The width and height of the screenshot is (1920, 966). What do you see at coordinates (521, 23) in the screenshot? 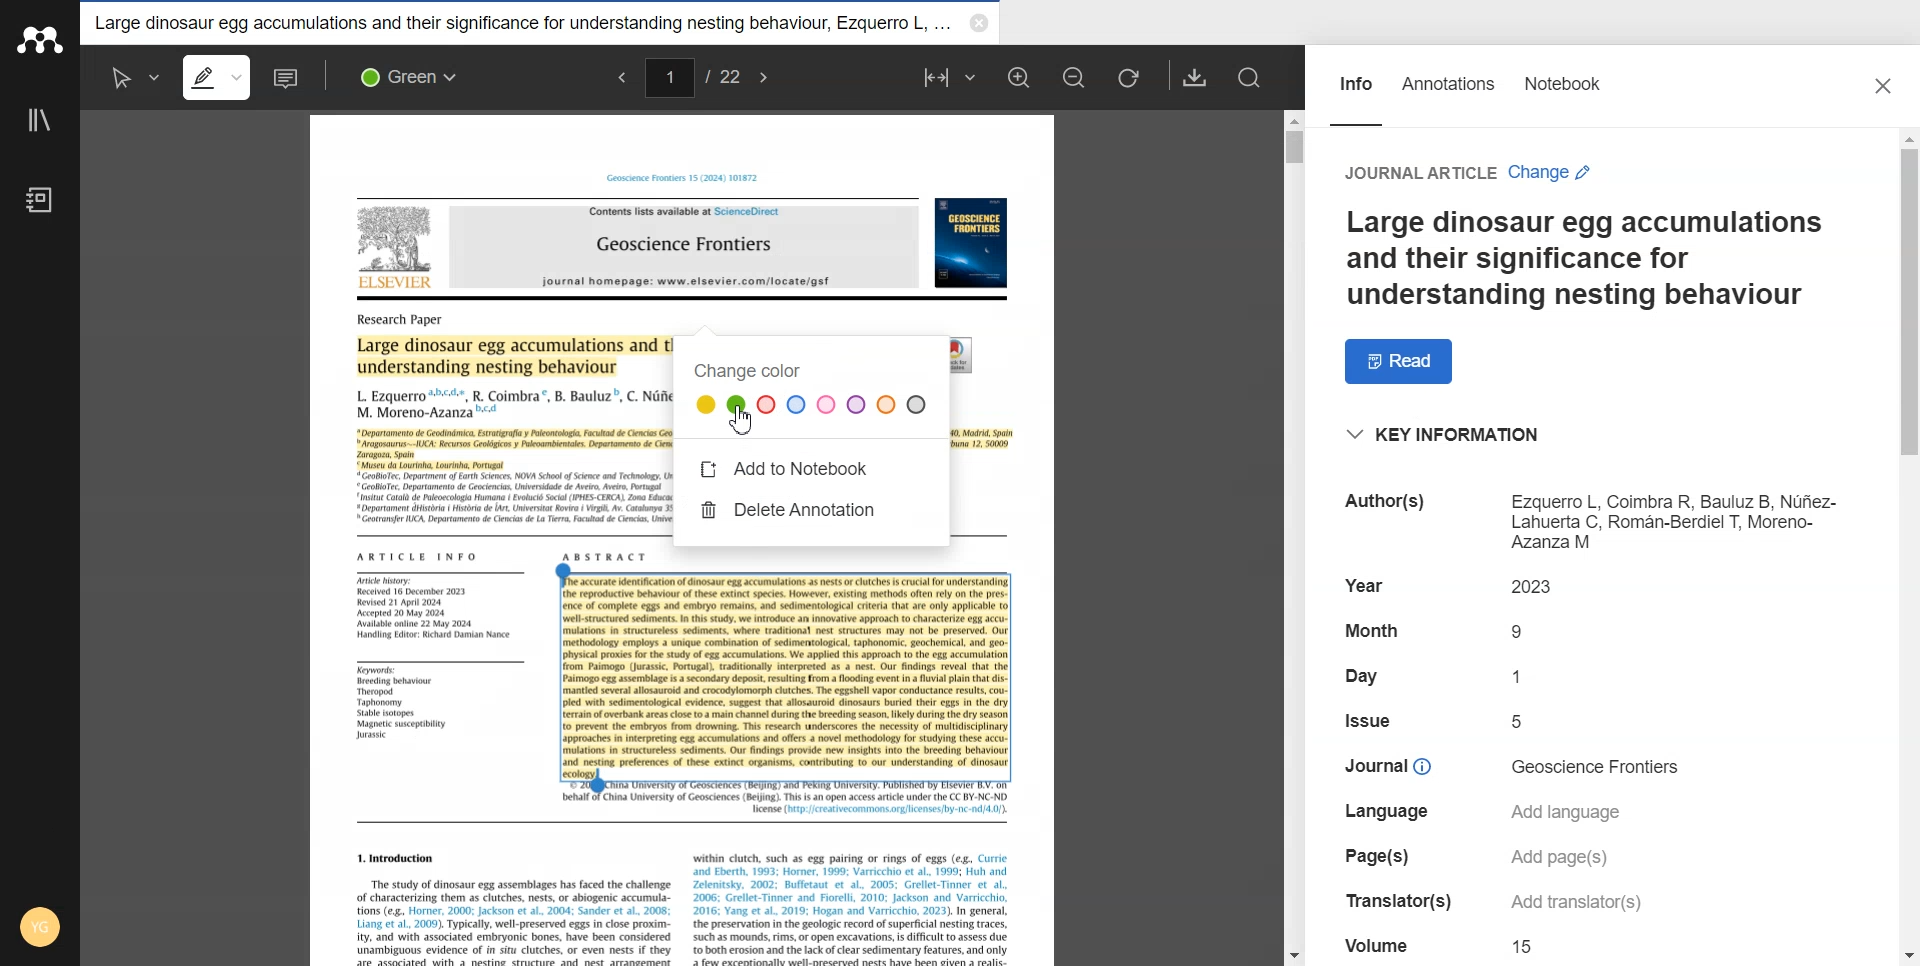
I see `Folder` at bounding box center [521, 23].